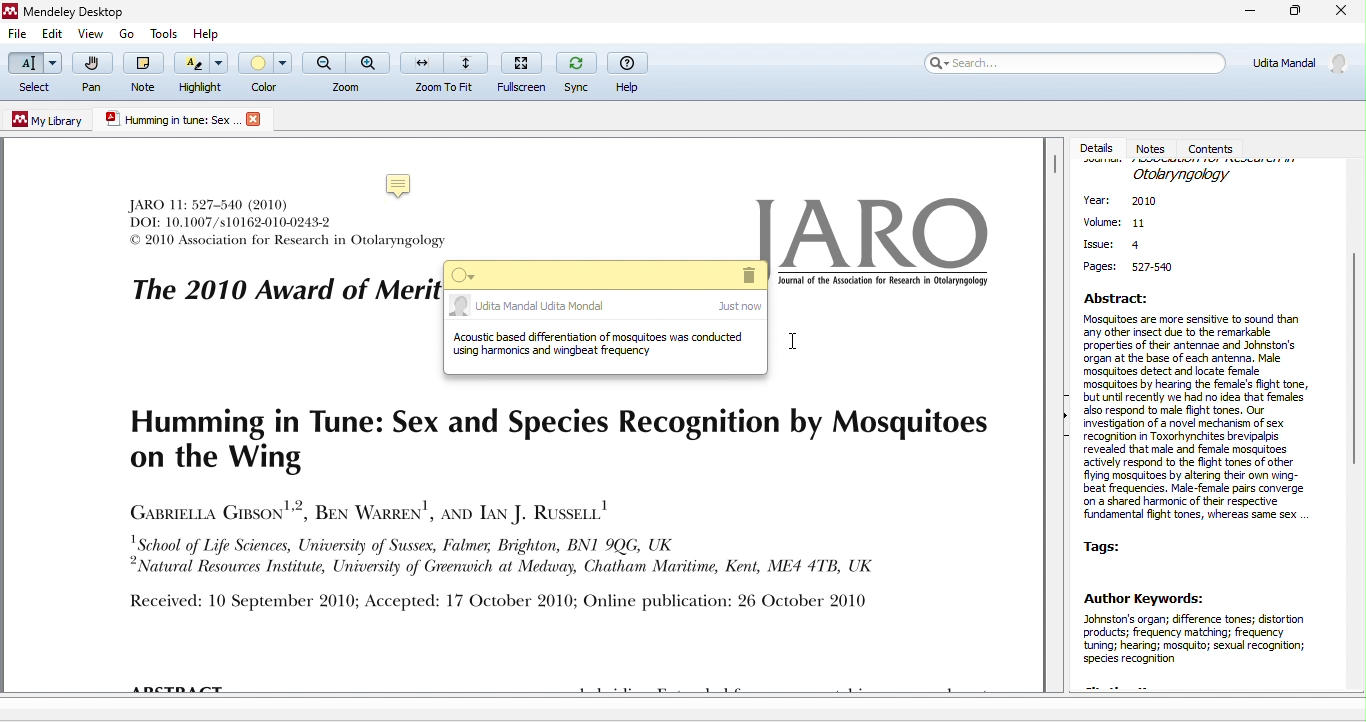 This screenshot has height=722, width=1366. I want to click on issue:4, so click(1113, 243).